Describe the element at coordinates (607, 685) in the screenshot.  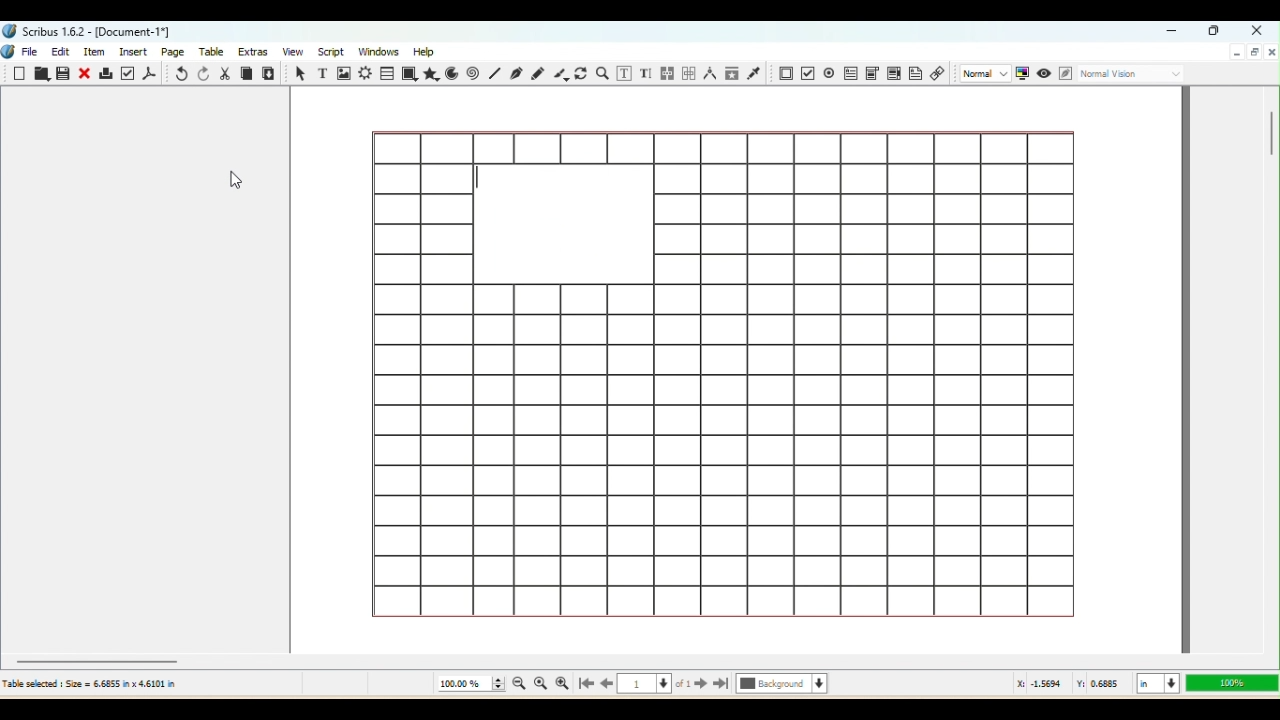
I see `Go back to the previous page` at that location.